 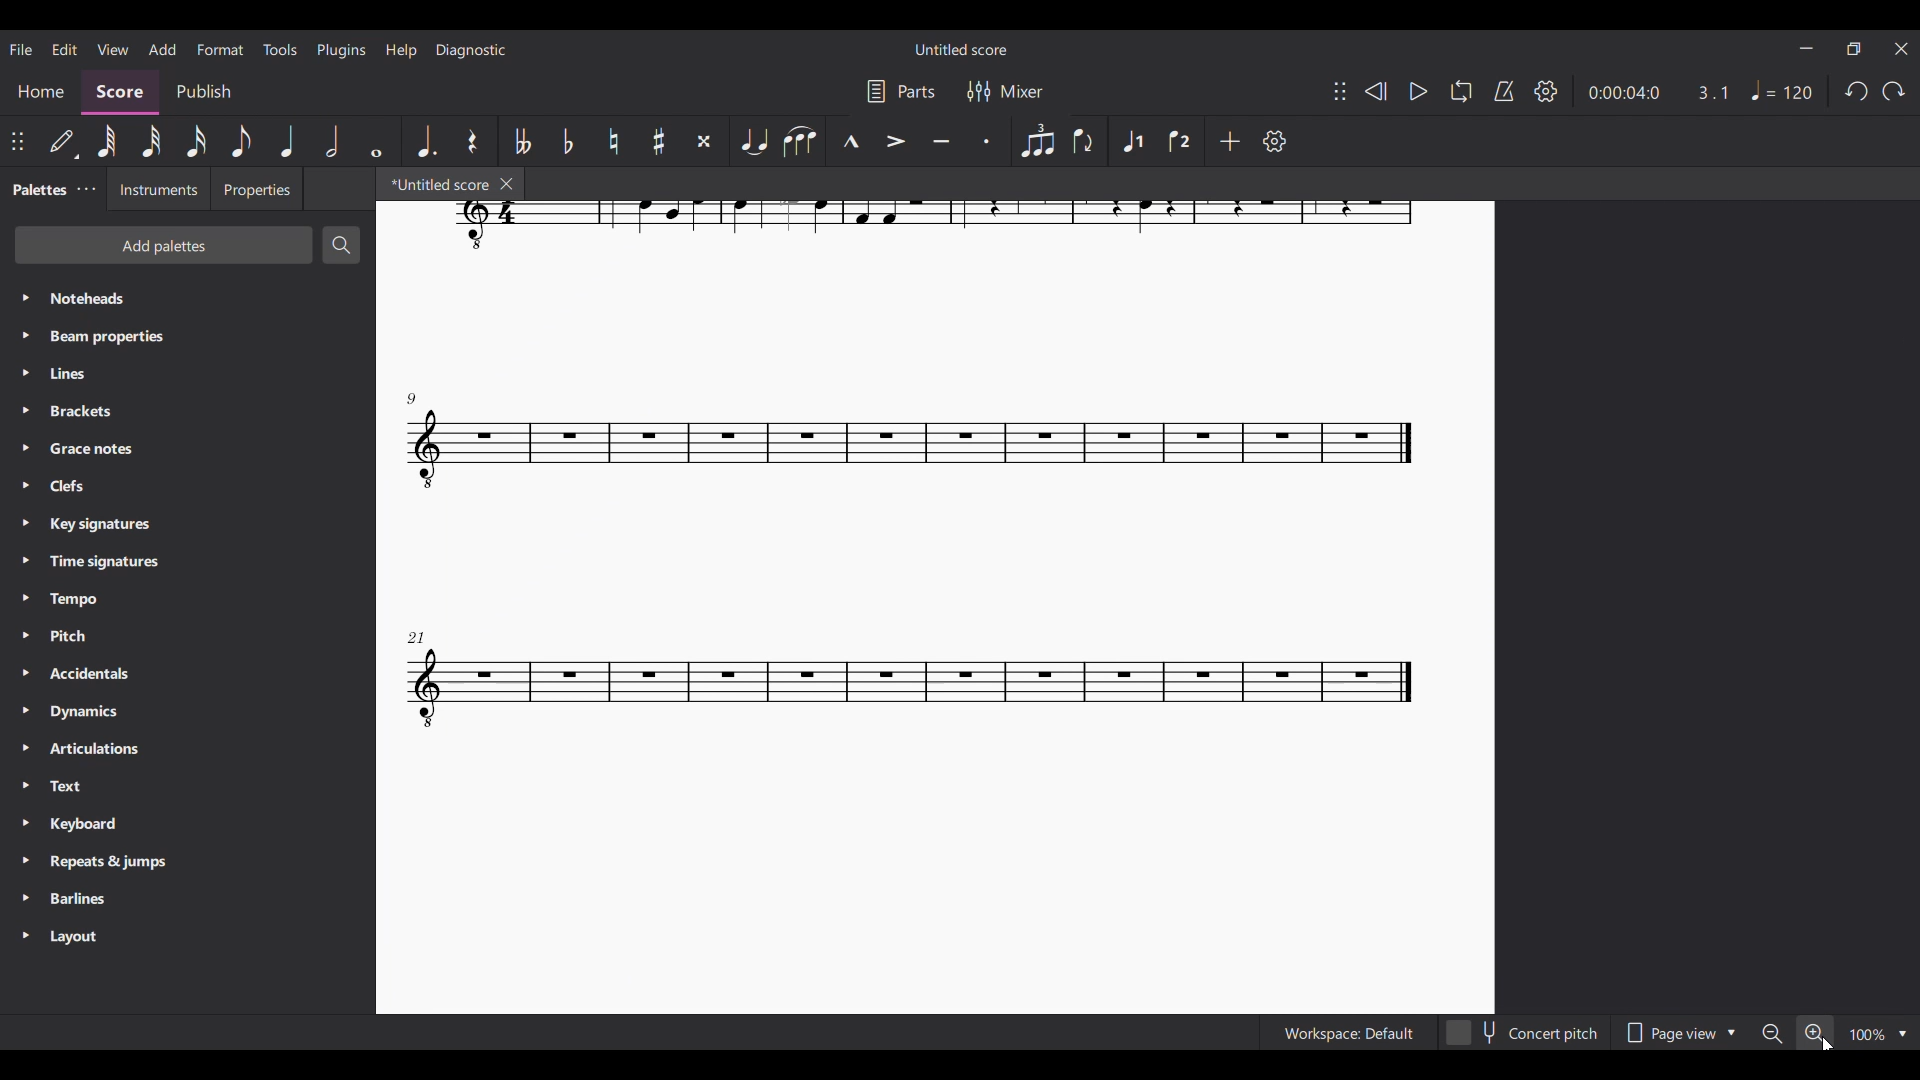 What do you see at coordinates (187, 636) in the screenshot?
I see `Pitch` at bounding box center [187, 636].